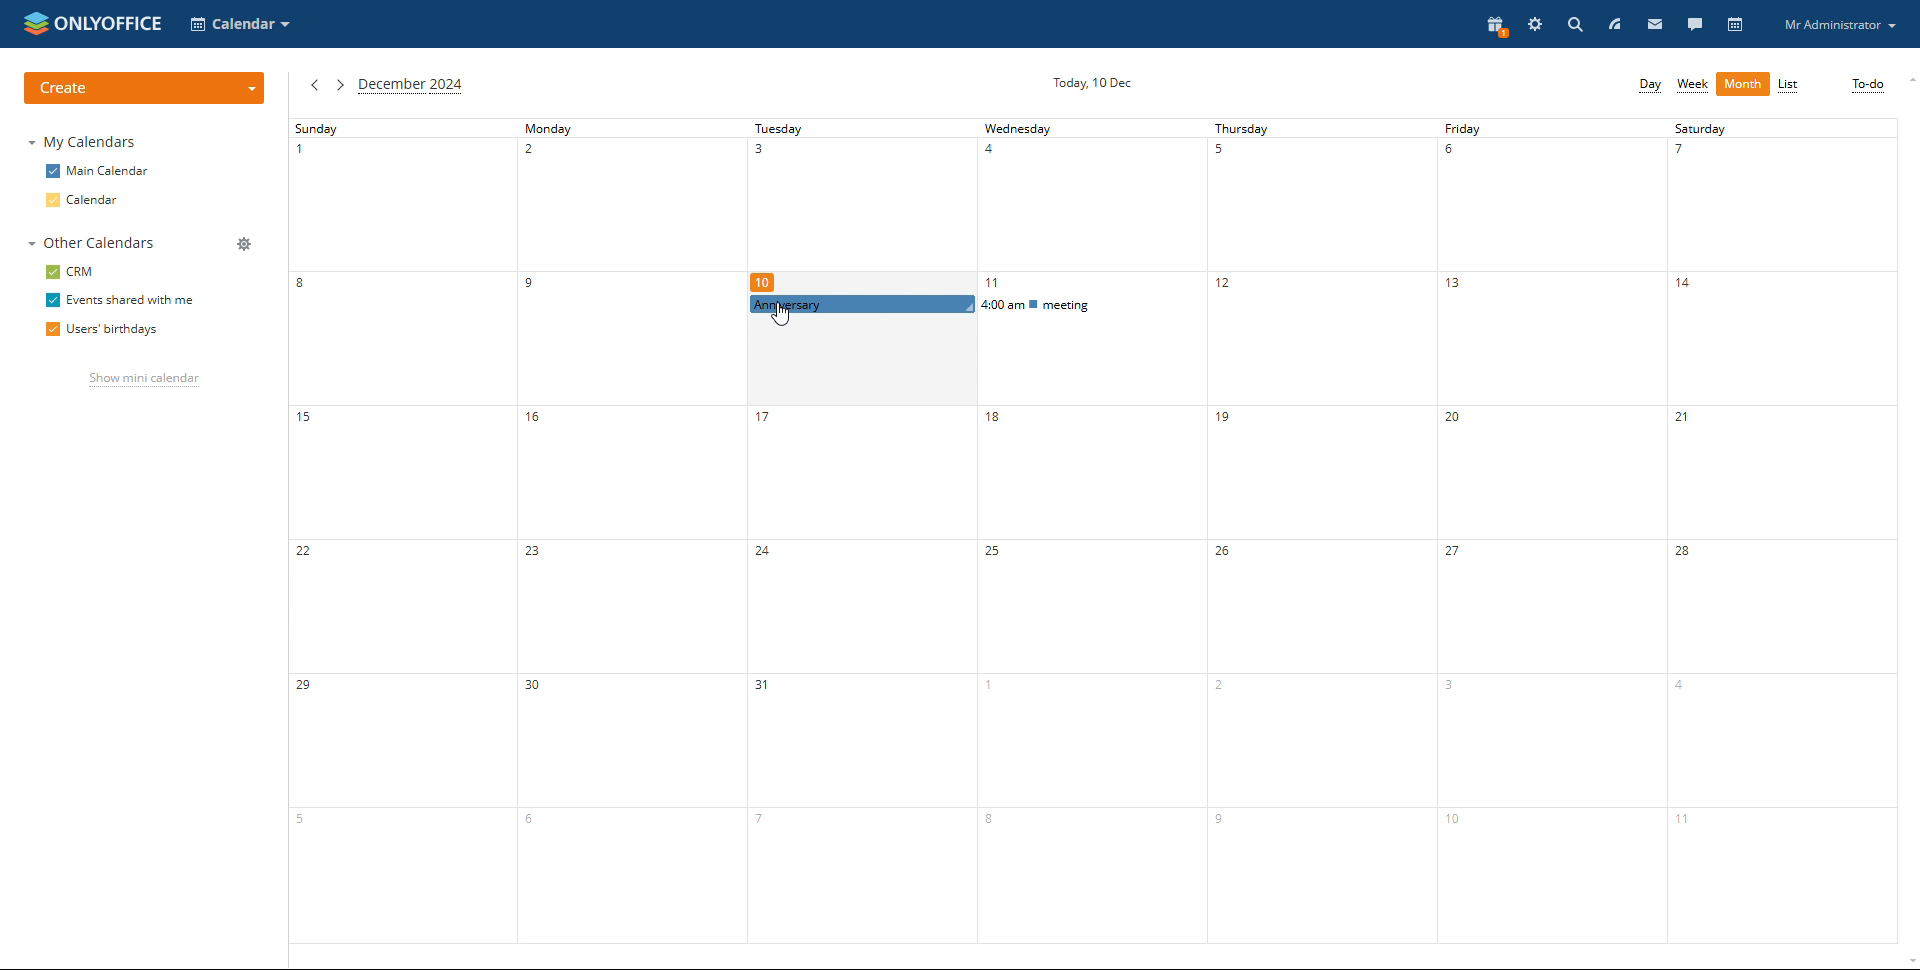  I want to click on other calendars, so click(89, 244).